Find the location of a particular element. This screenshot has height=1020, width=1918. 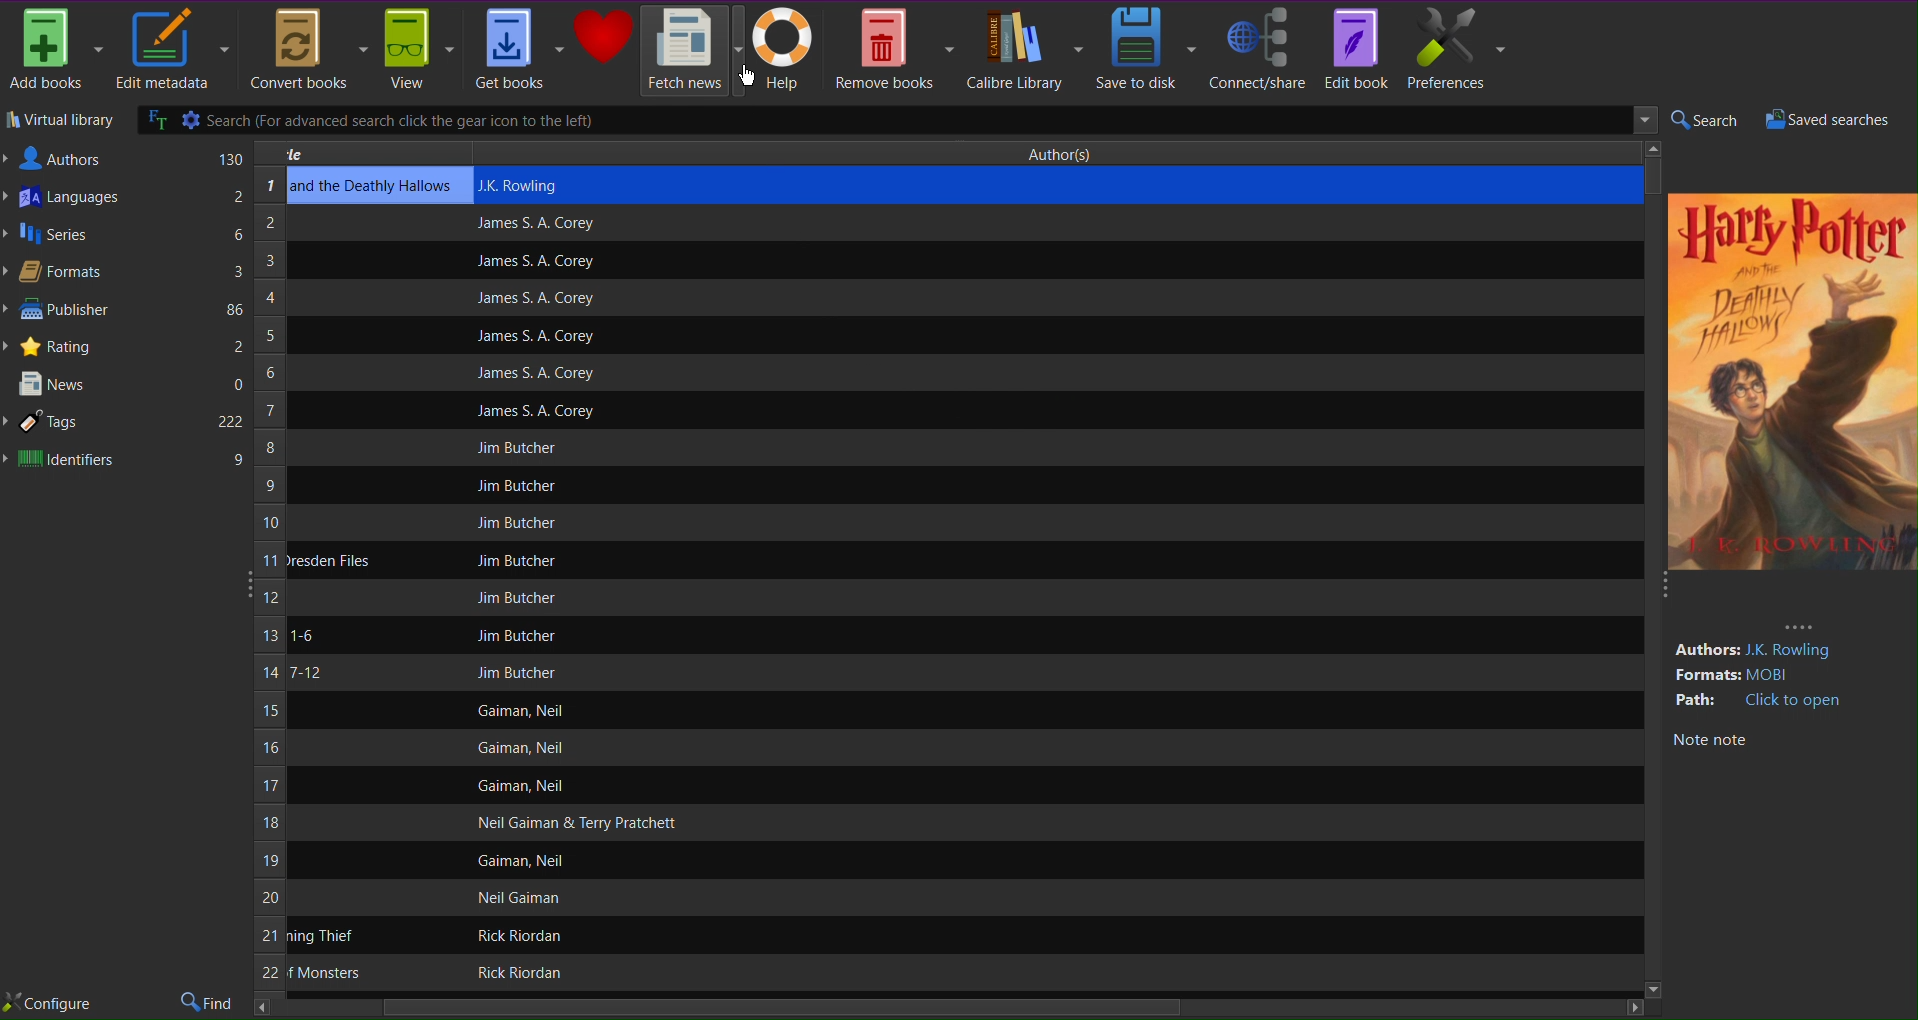

Jim Butcher is located at coordinates (516, 597).